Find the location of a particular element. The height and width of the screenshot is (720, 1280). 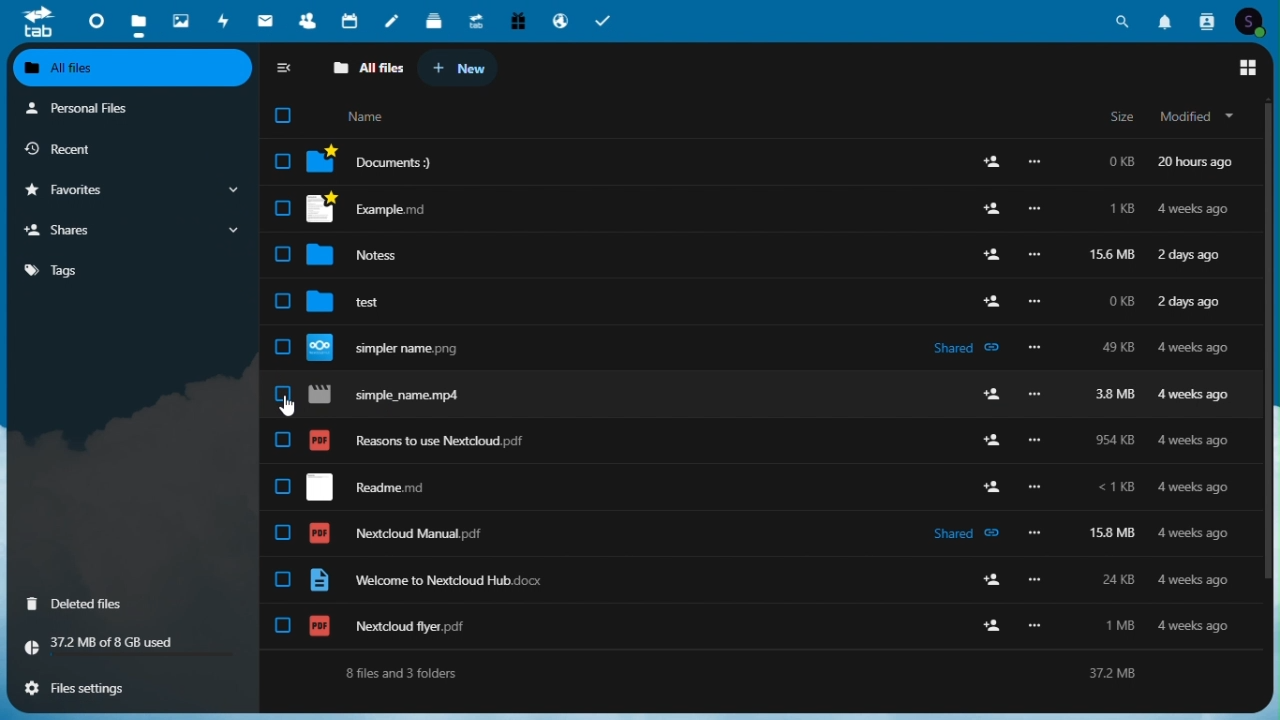

name is located at coordinates (369, 115).